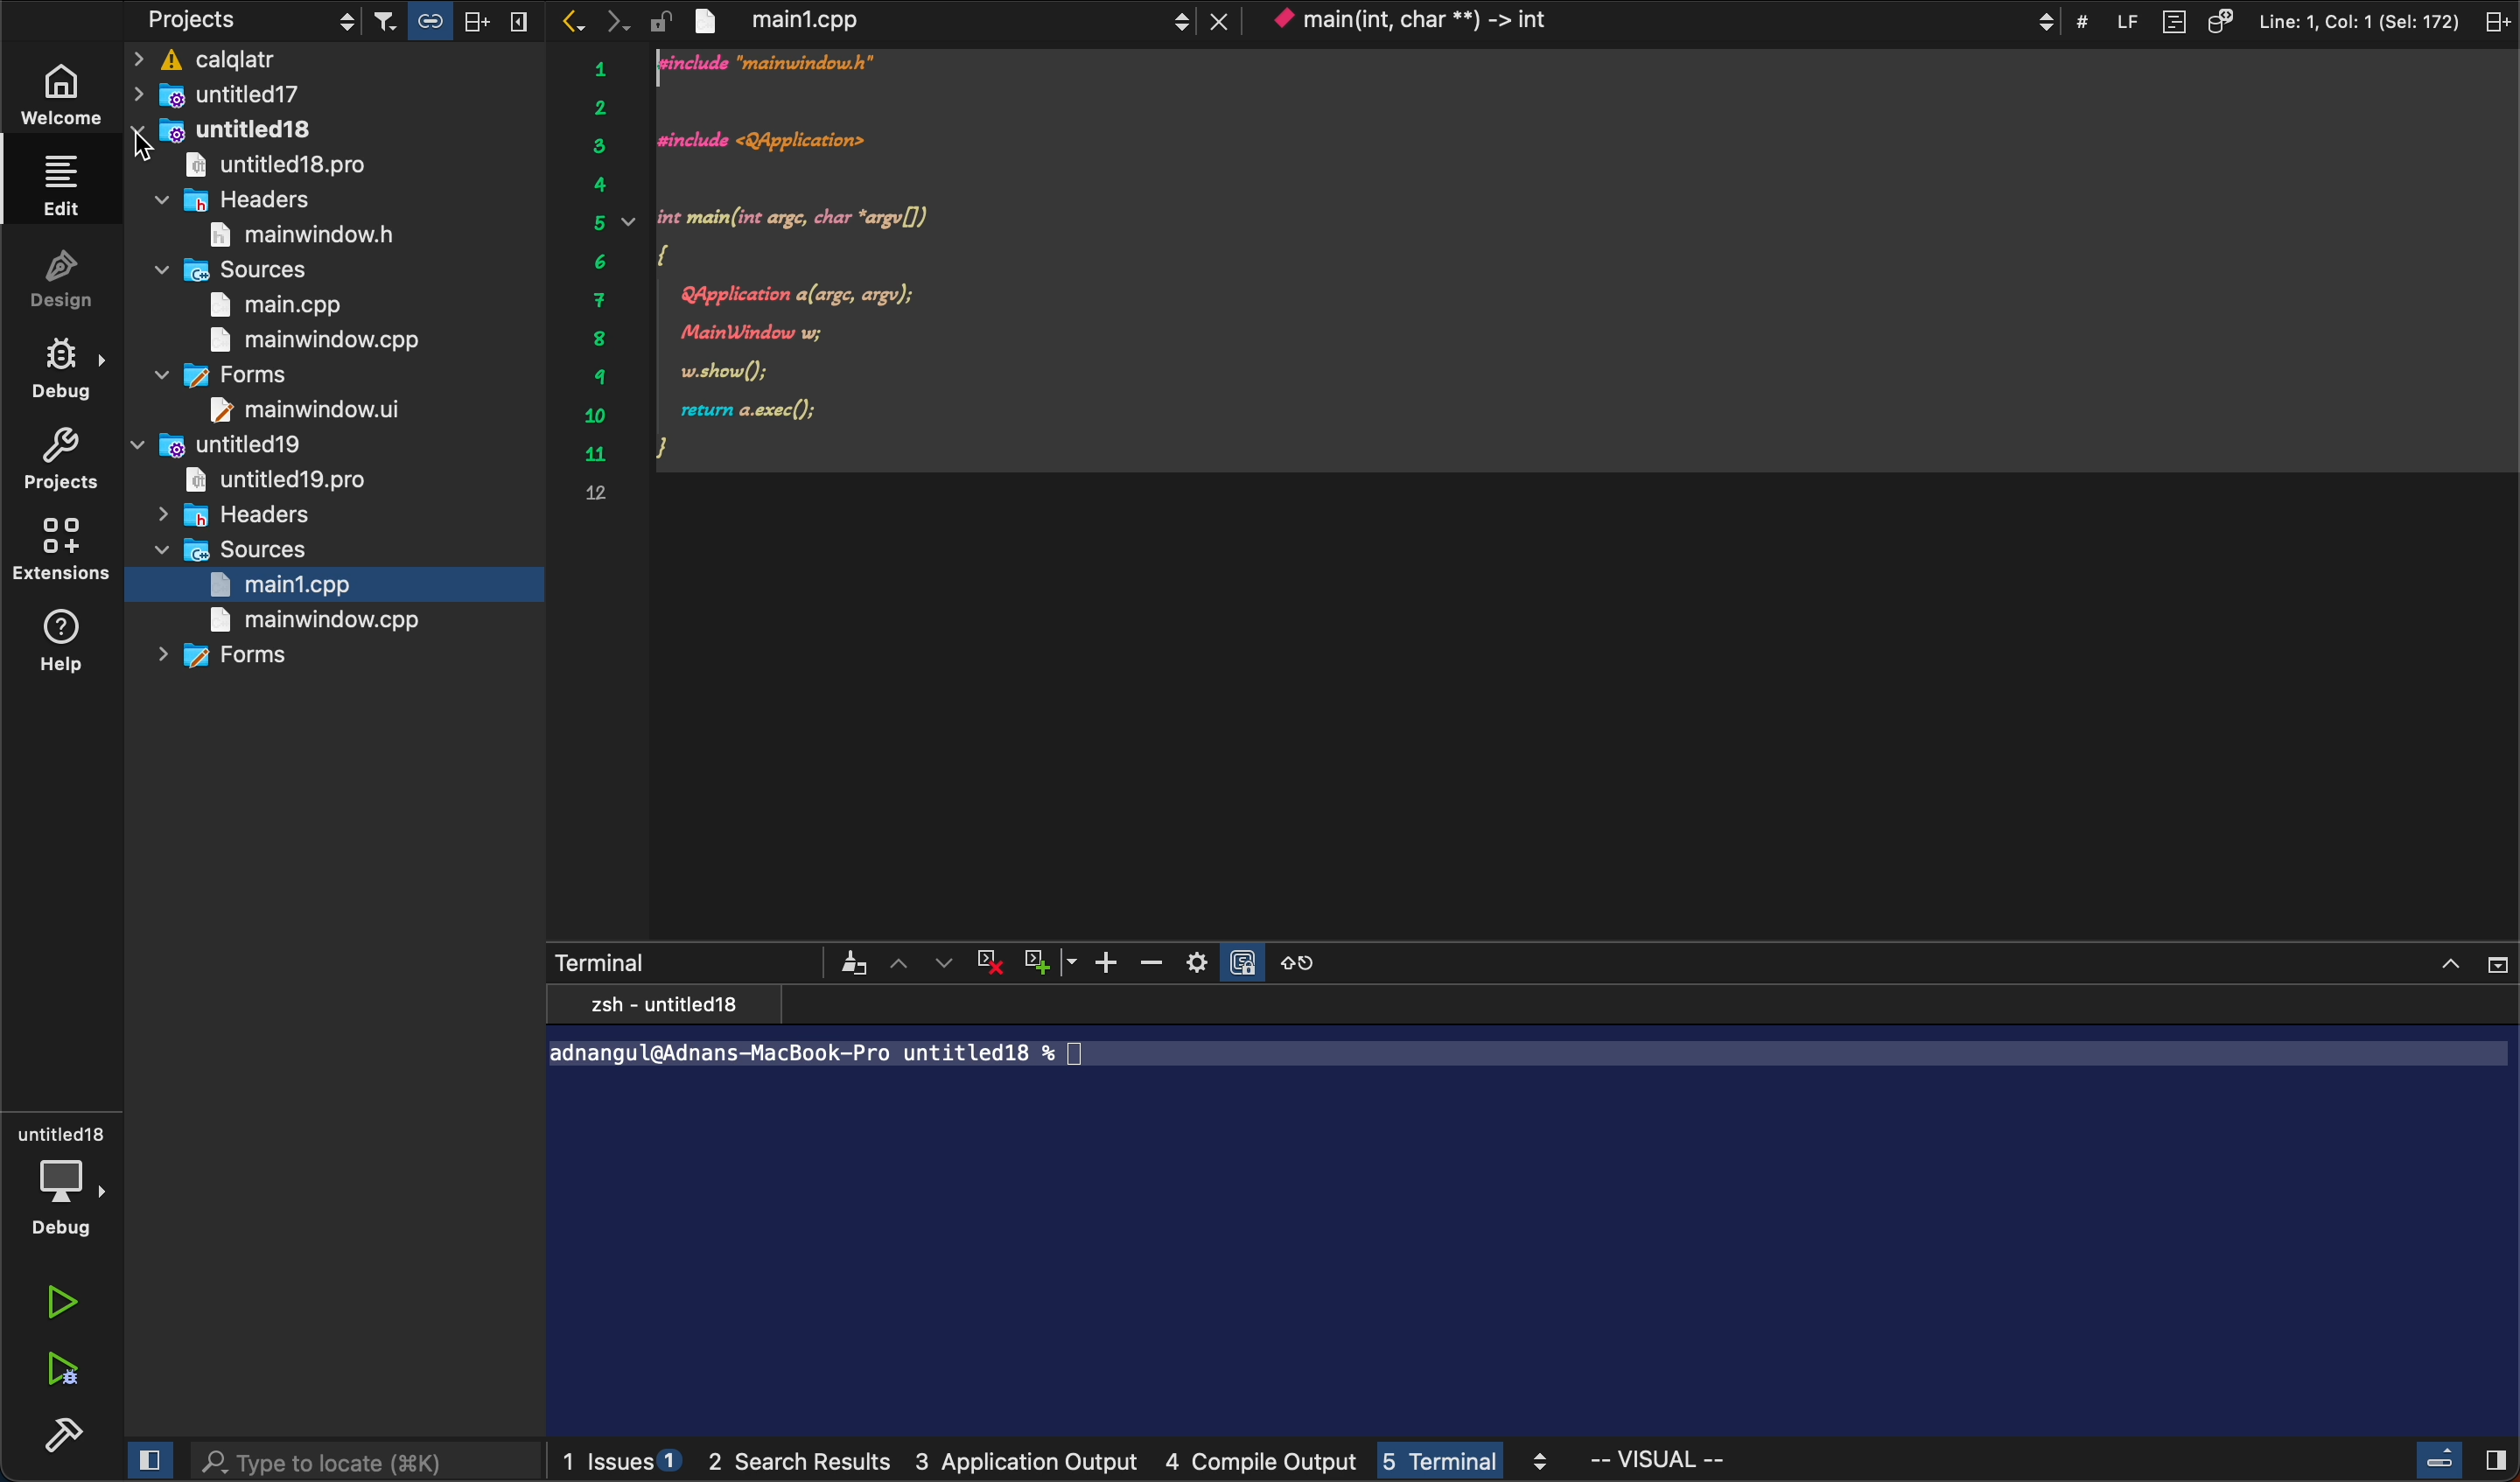  Describe the element at coordinates (223, 374) in the screenshot. I see `forms` at that location.